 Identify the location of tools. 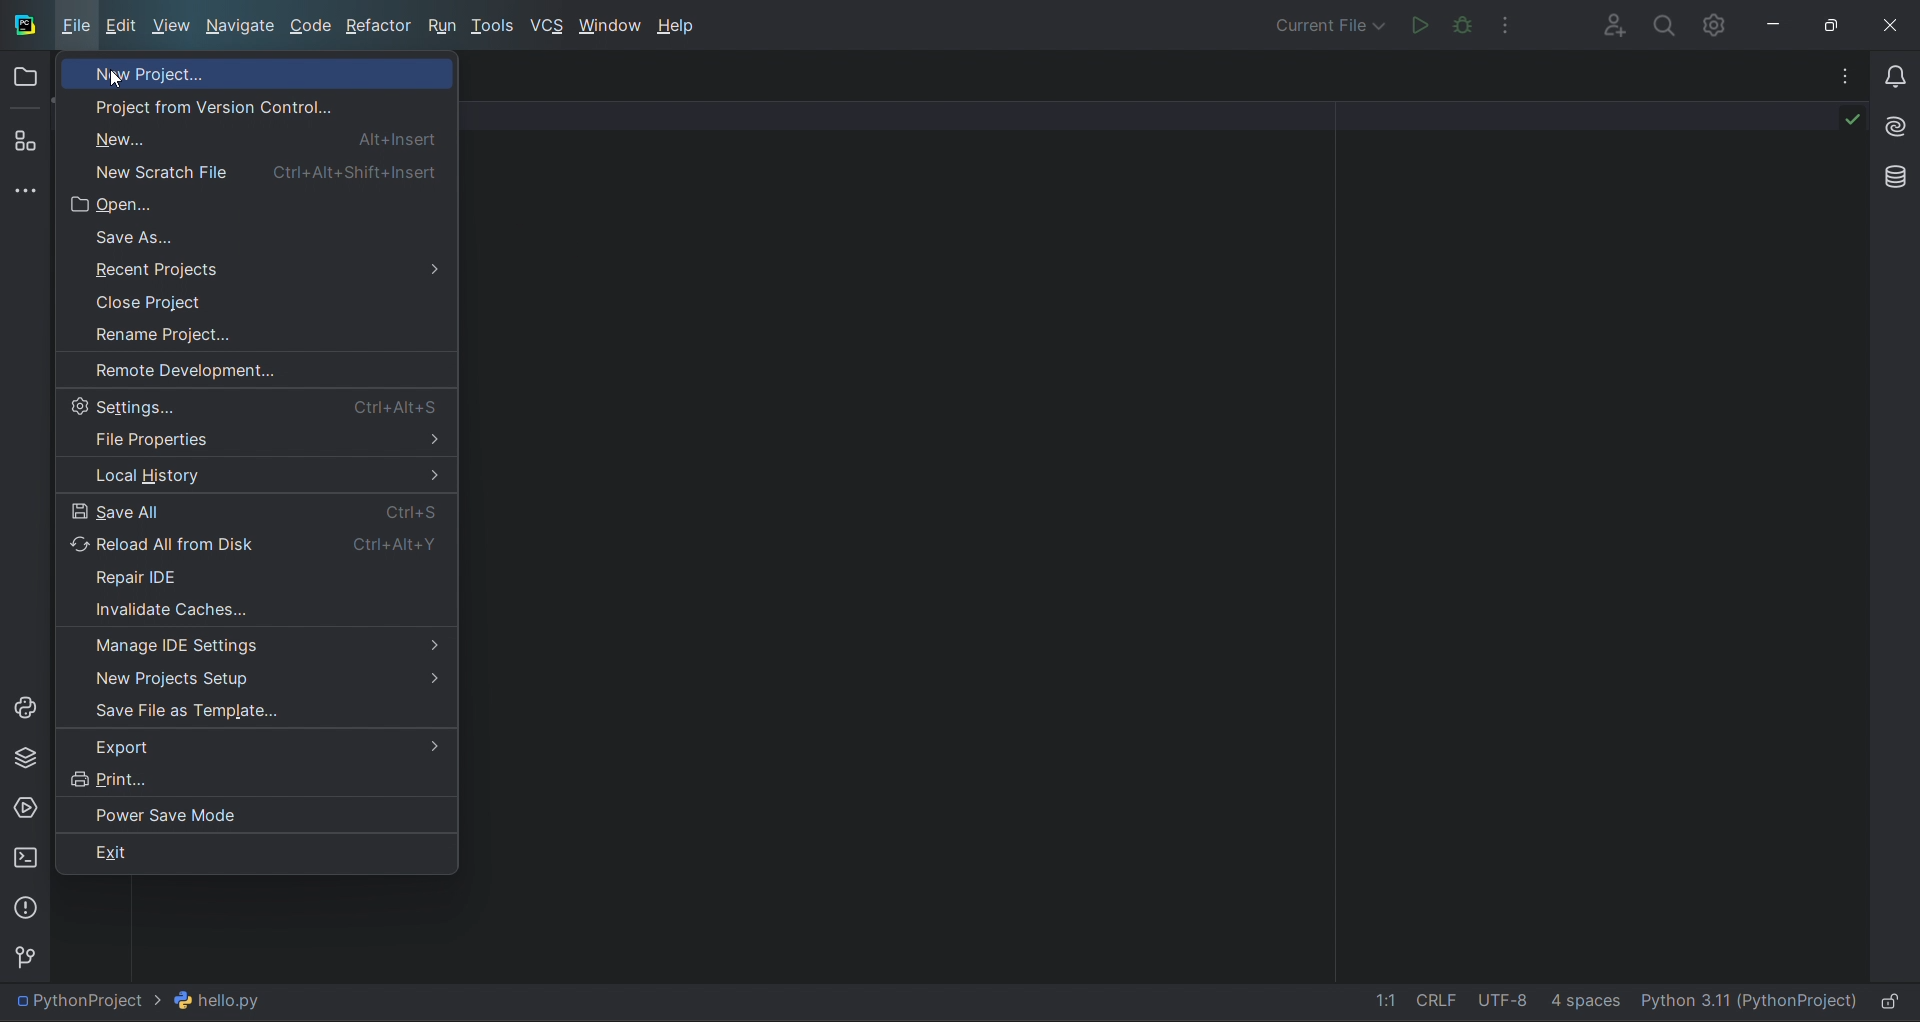
(496, 28).